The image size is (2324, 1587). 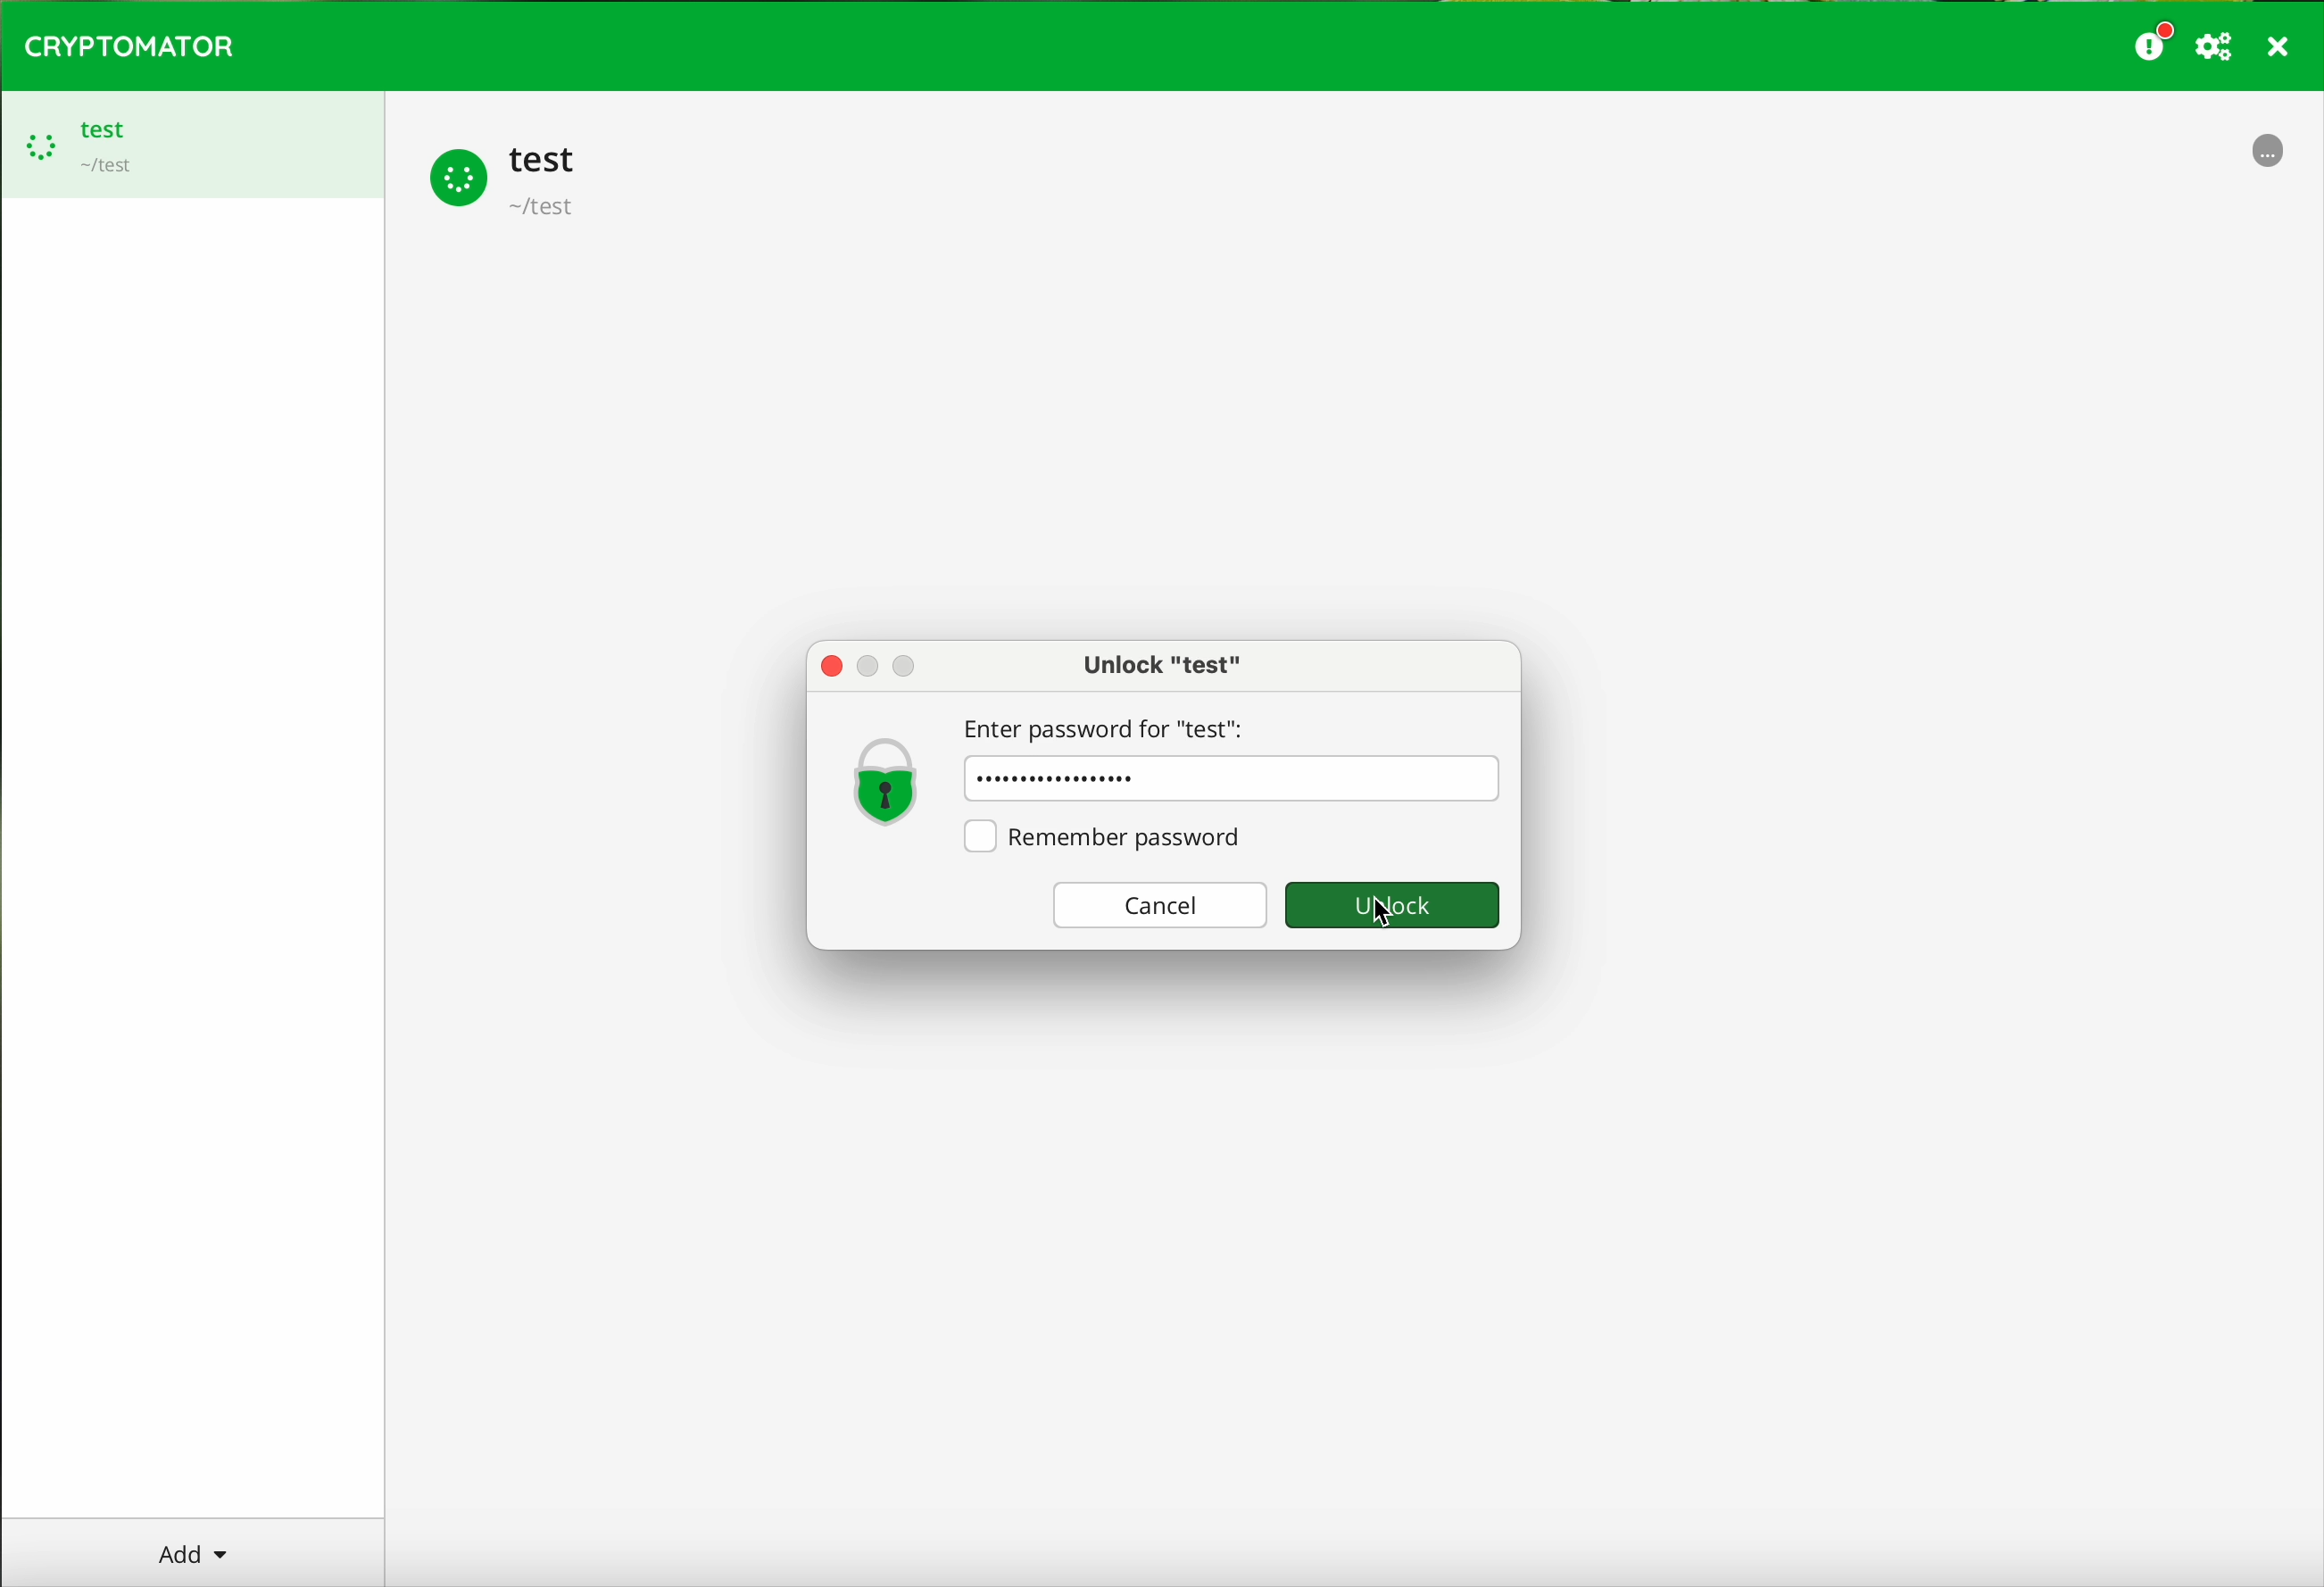 I want to click on donate, so click(x=2154, y=41).